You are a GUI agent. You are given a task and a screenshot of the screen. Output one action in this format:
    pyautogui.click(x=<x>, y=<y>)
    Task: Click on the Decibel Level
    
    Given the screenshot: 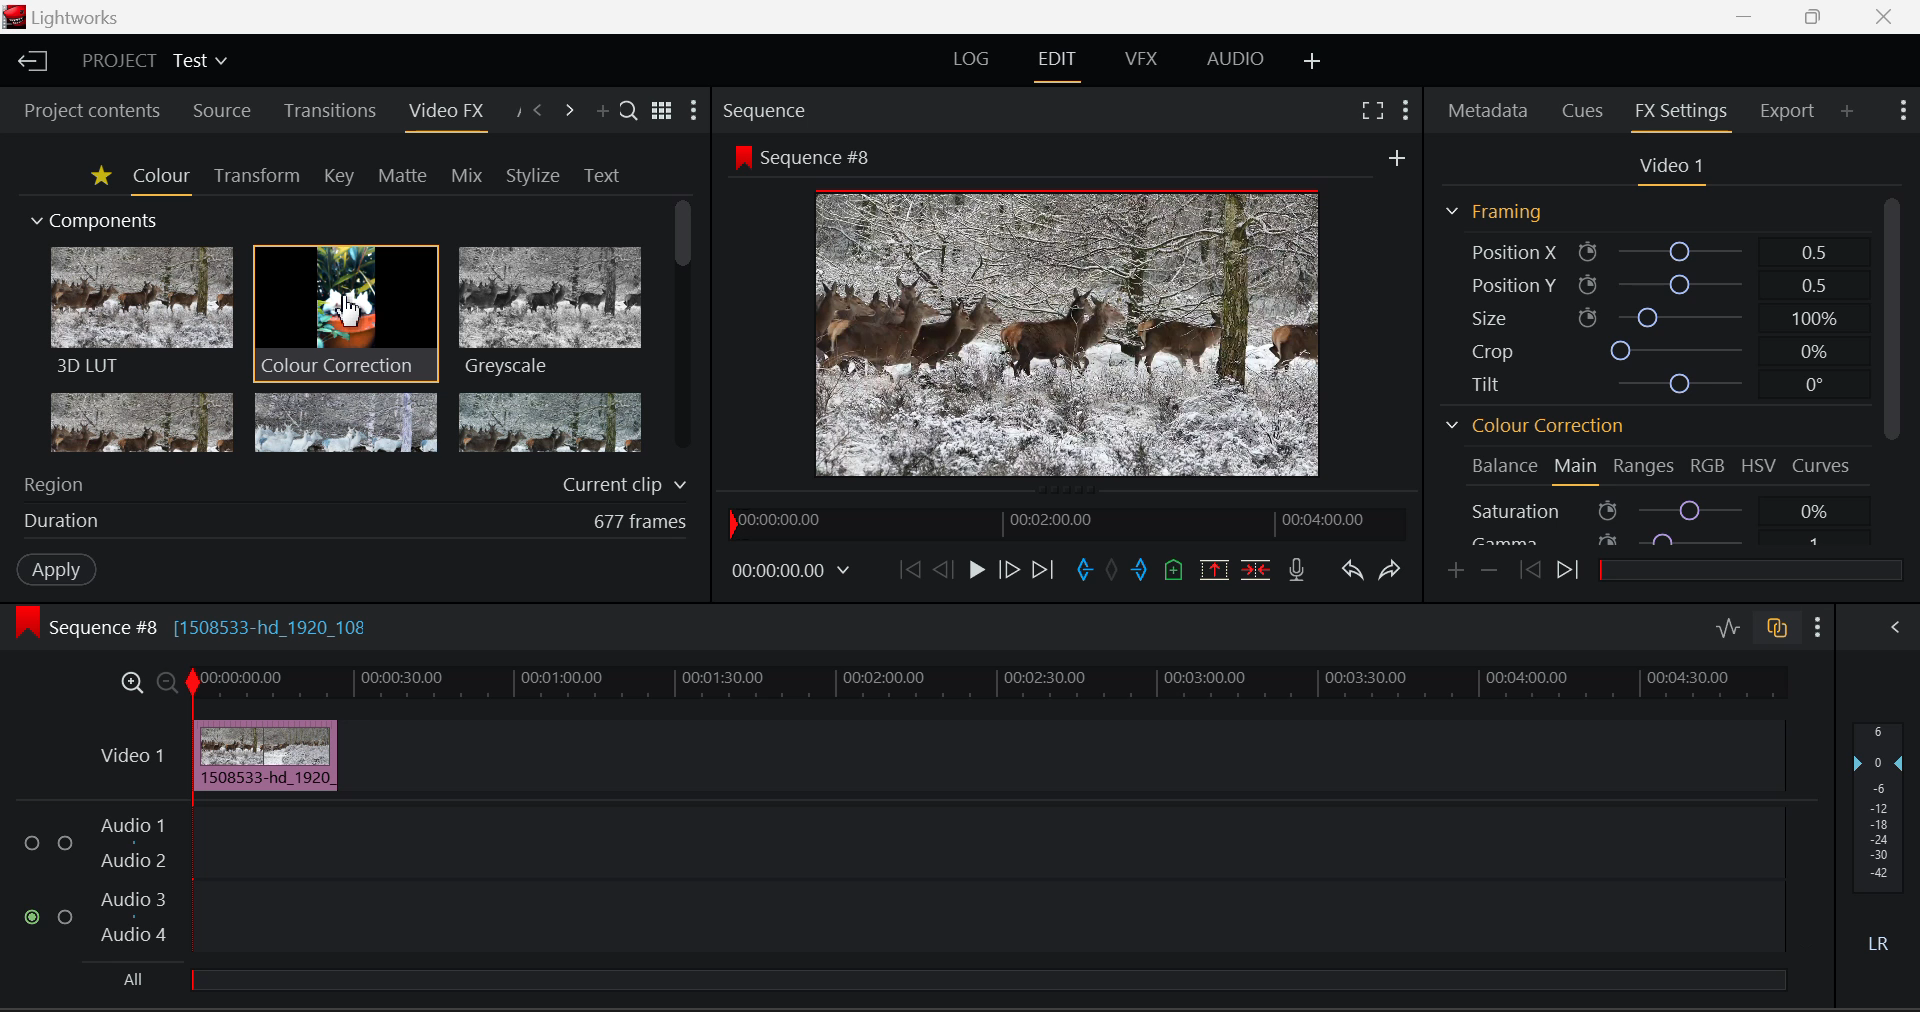 What is the action you would take?
    pyautogui.click(x=1884, y=841)
    